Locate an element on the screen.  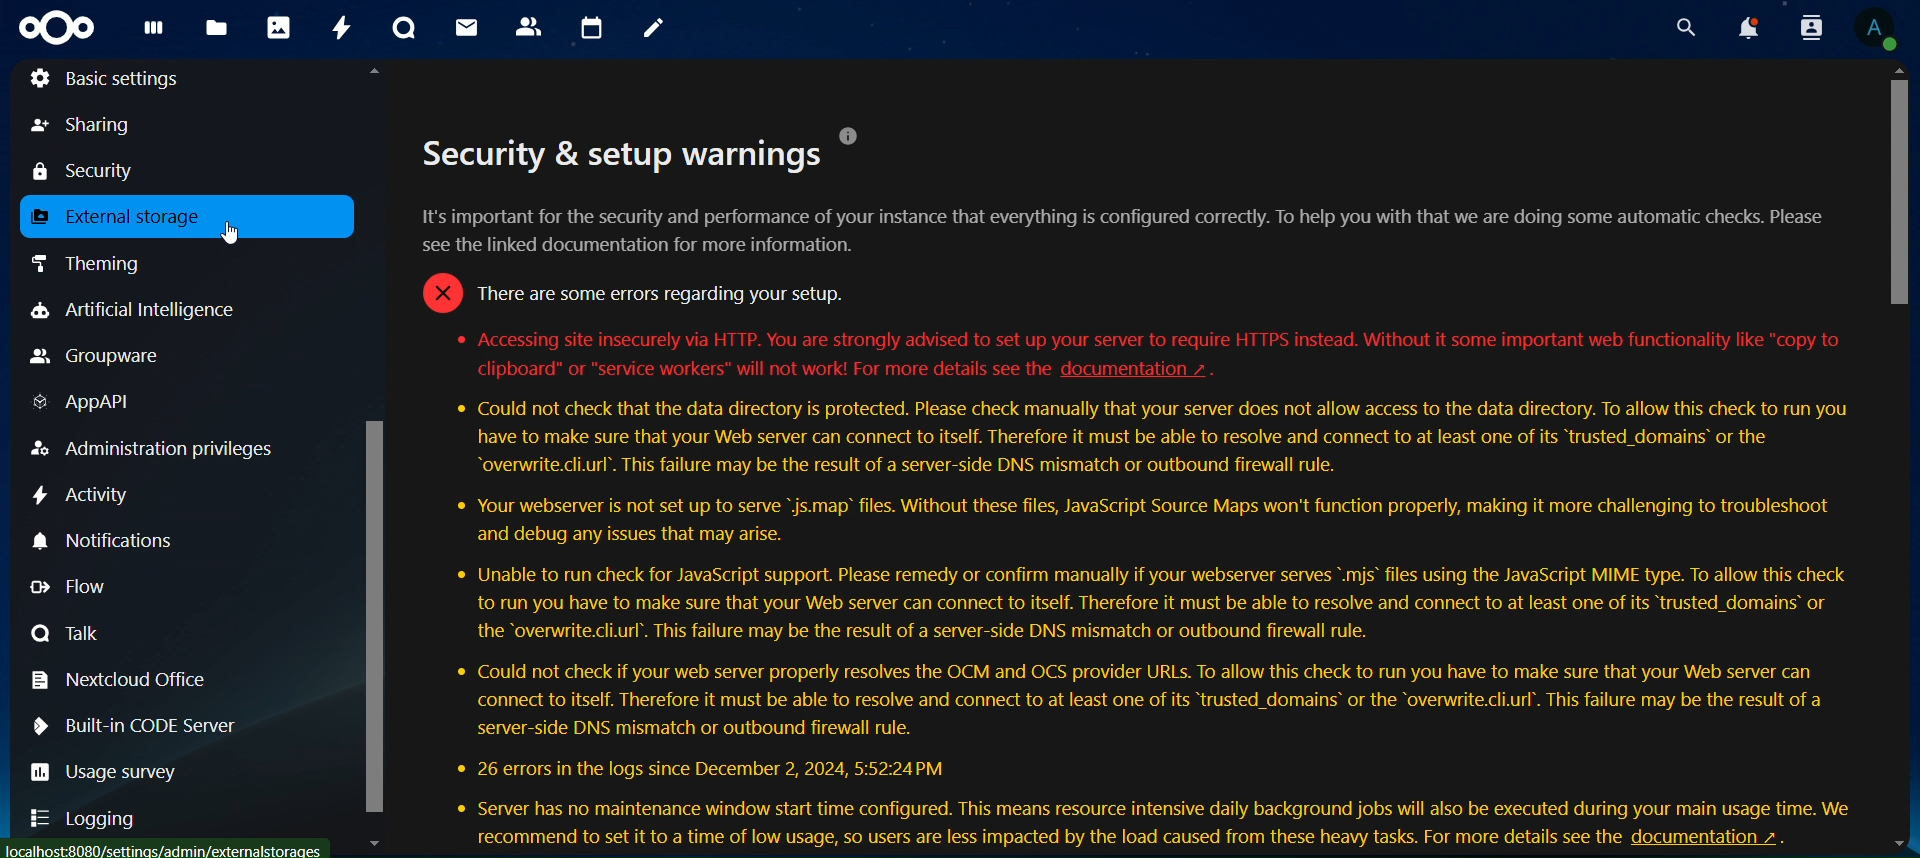
artificial intelligence is located at coordinates (134, 312).